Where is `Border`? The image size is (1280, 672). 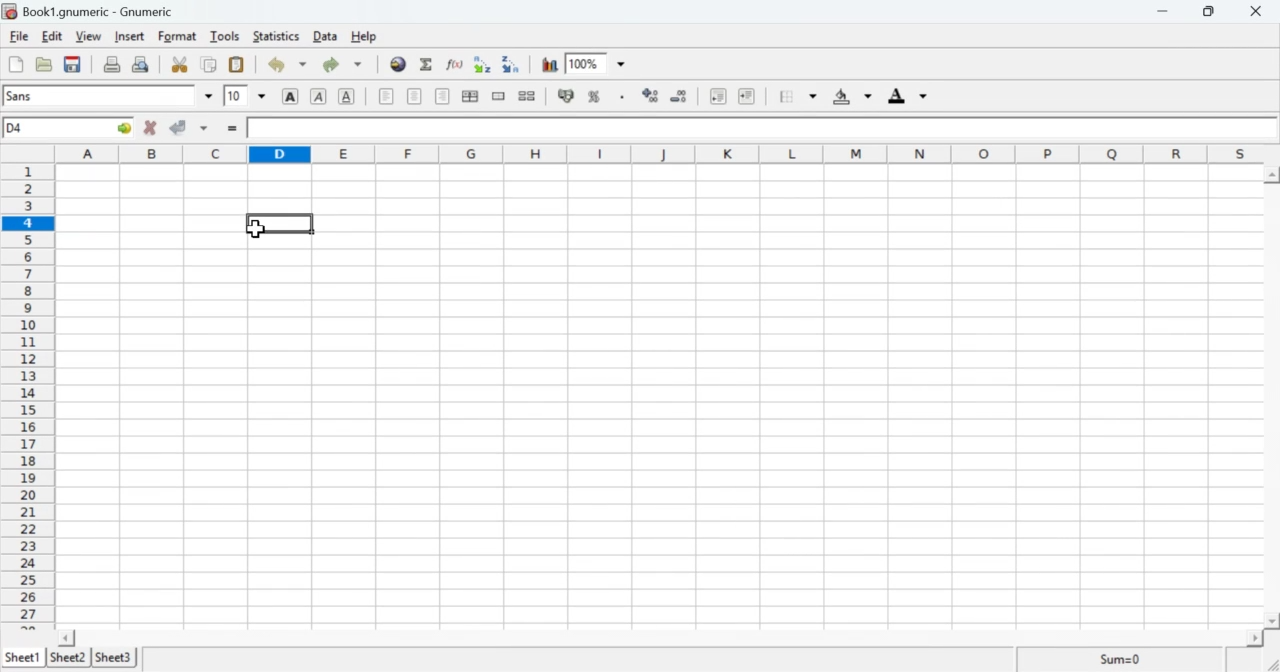 Border is located at coordinates (799, 97).